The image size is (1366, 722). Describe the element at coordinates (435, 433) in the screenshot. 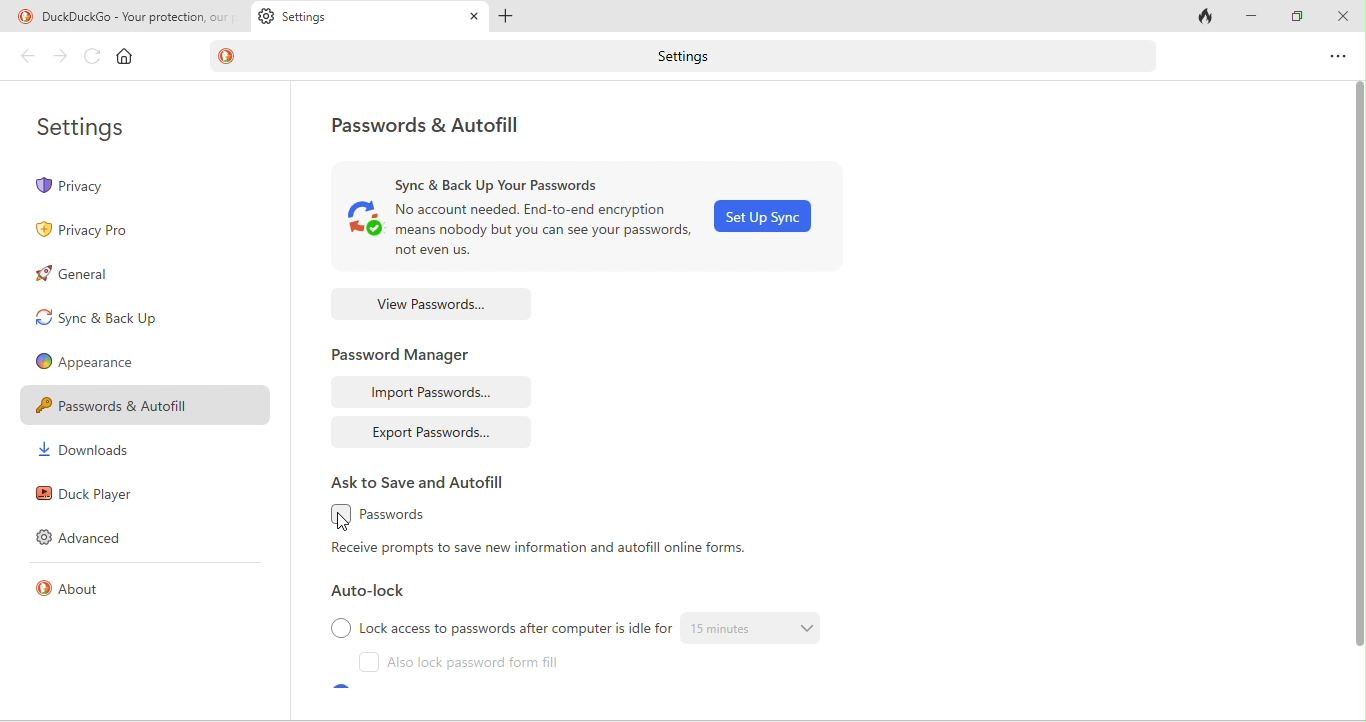

I see `export passwords` at that location.